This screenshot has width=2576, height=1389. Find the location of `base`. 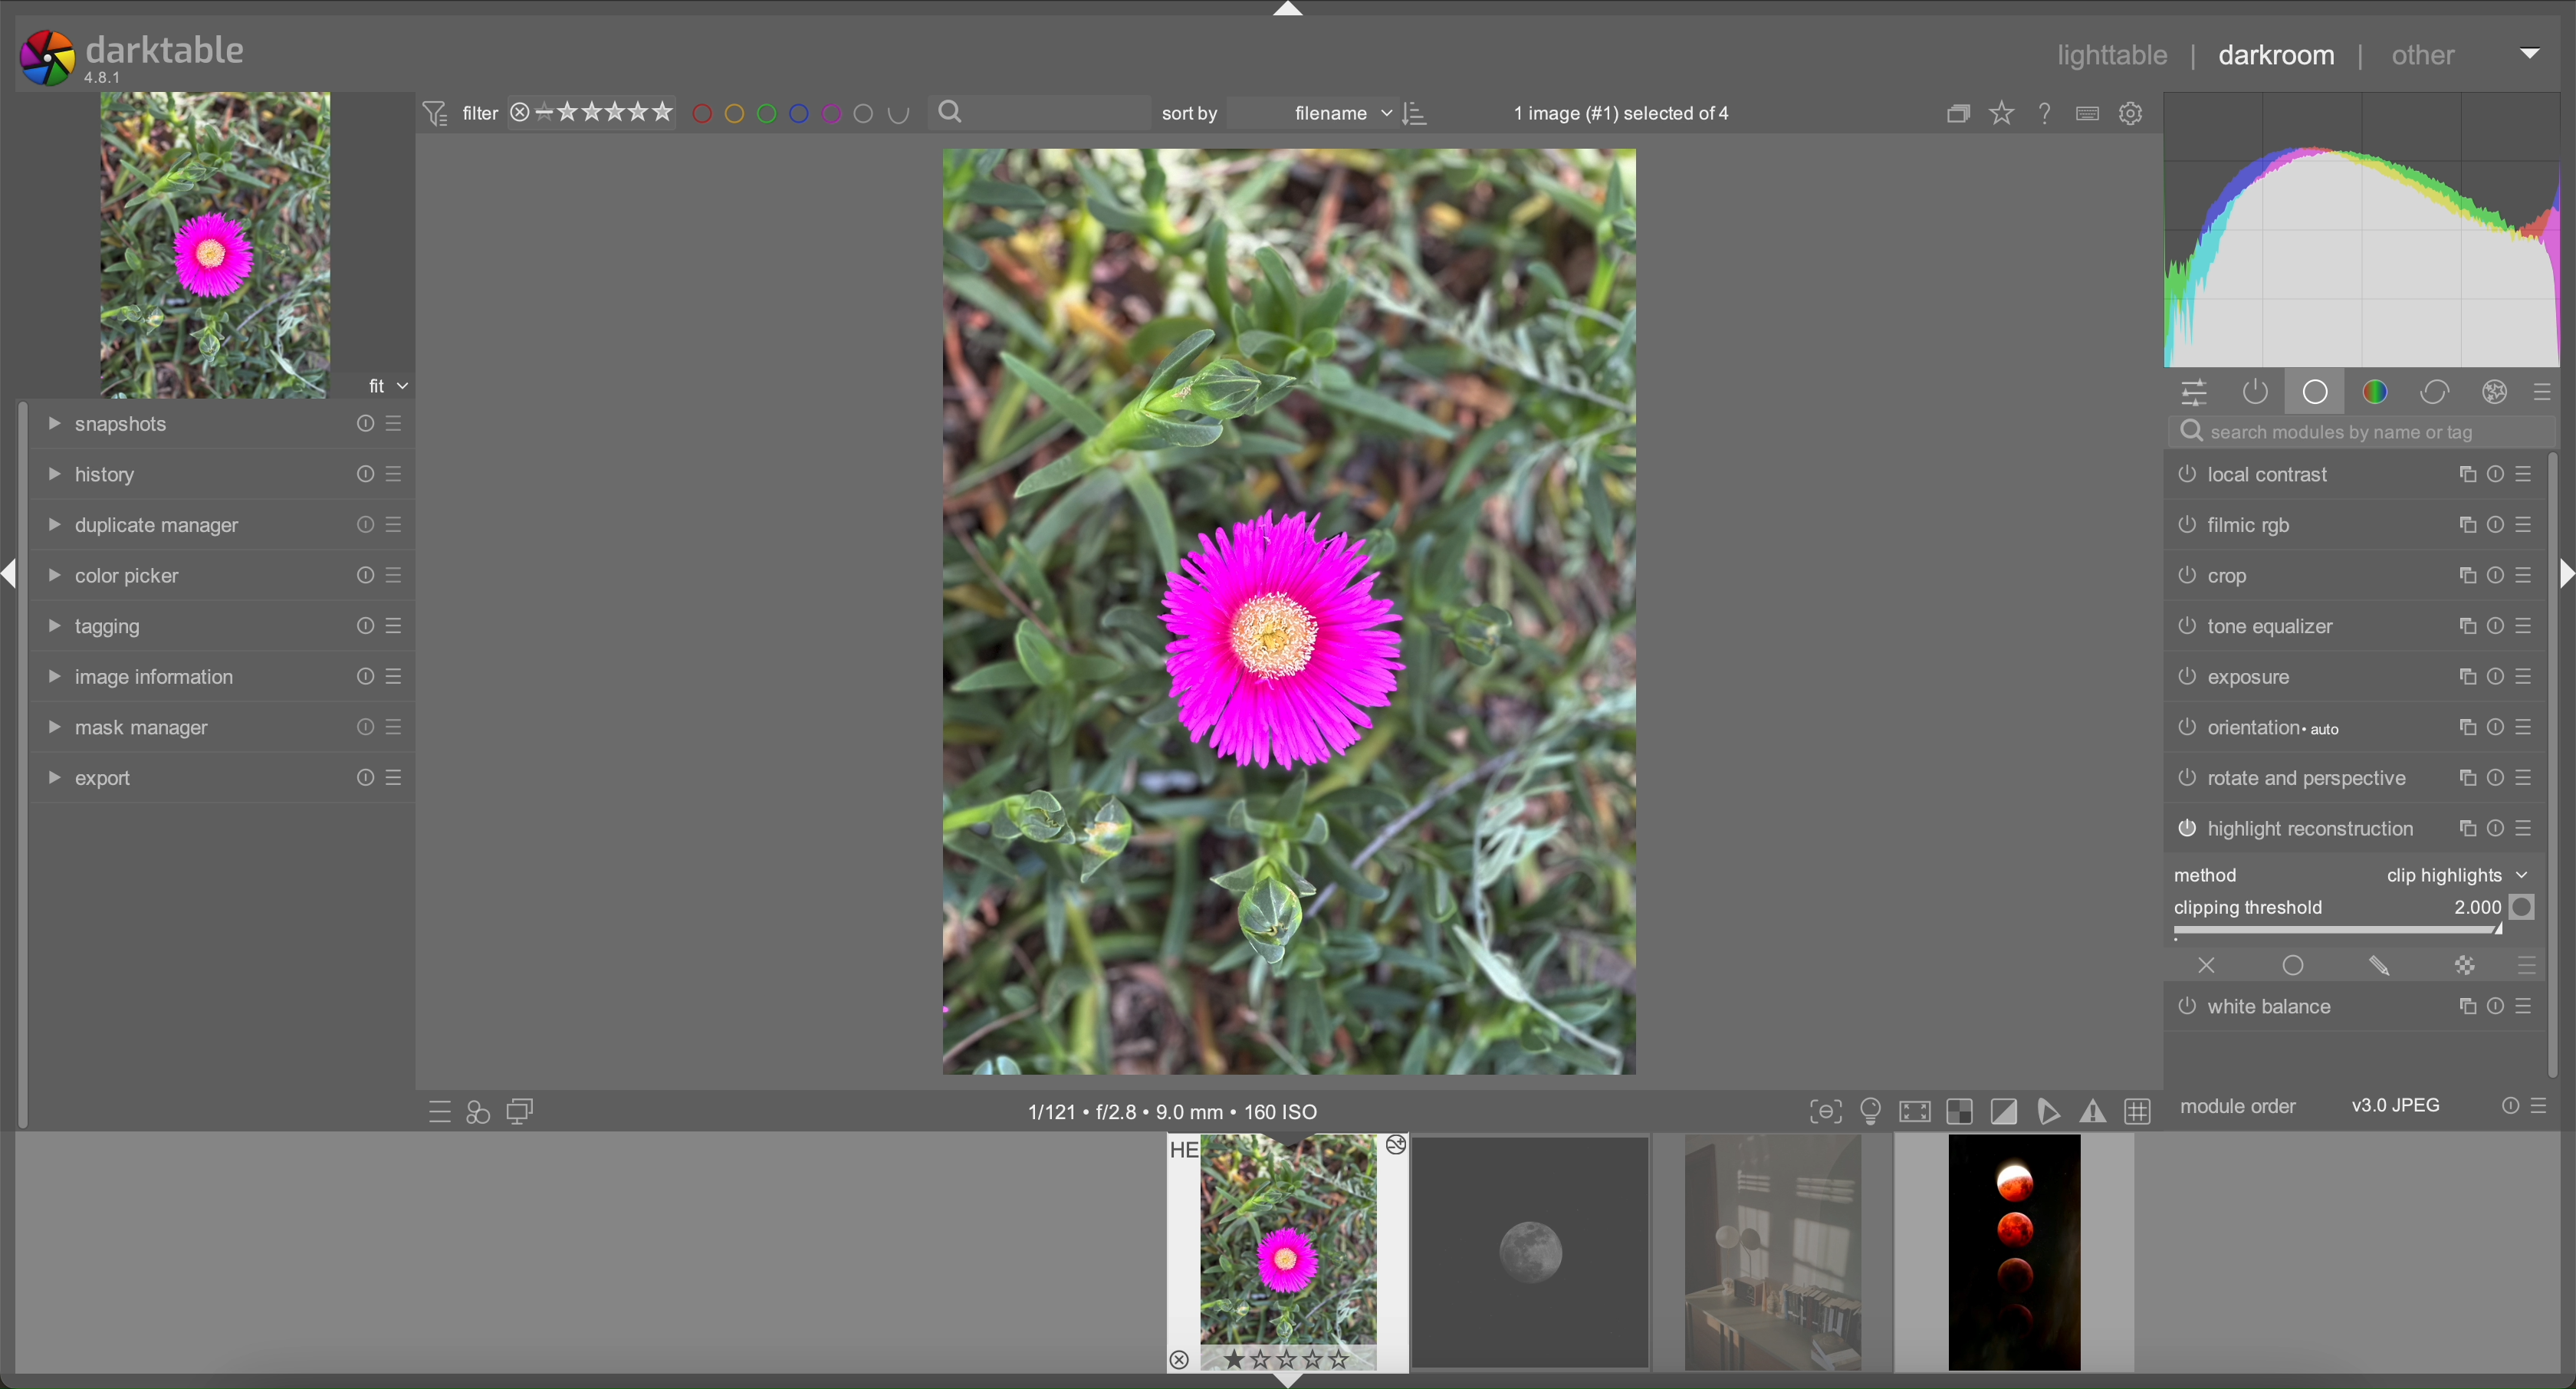

base is located at coordinates (2315, 390).